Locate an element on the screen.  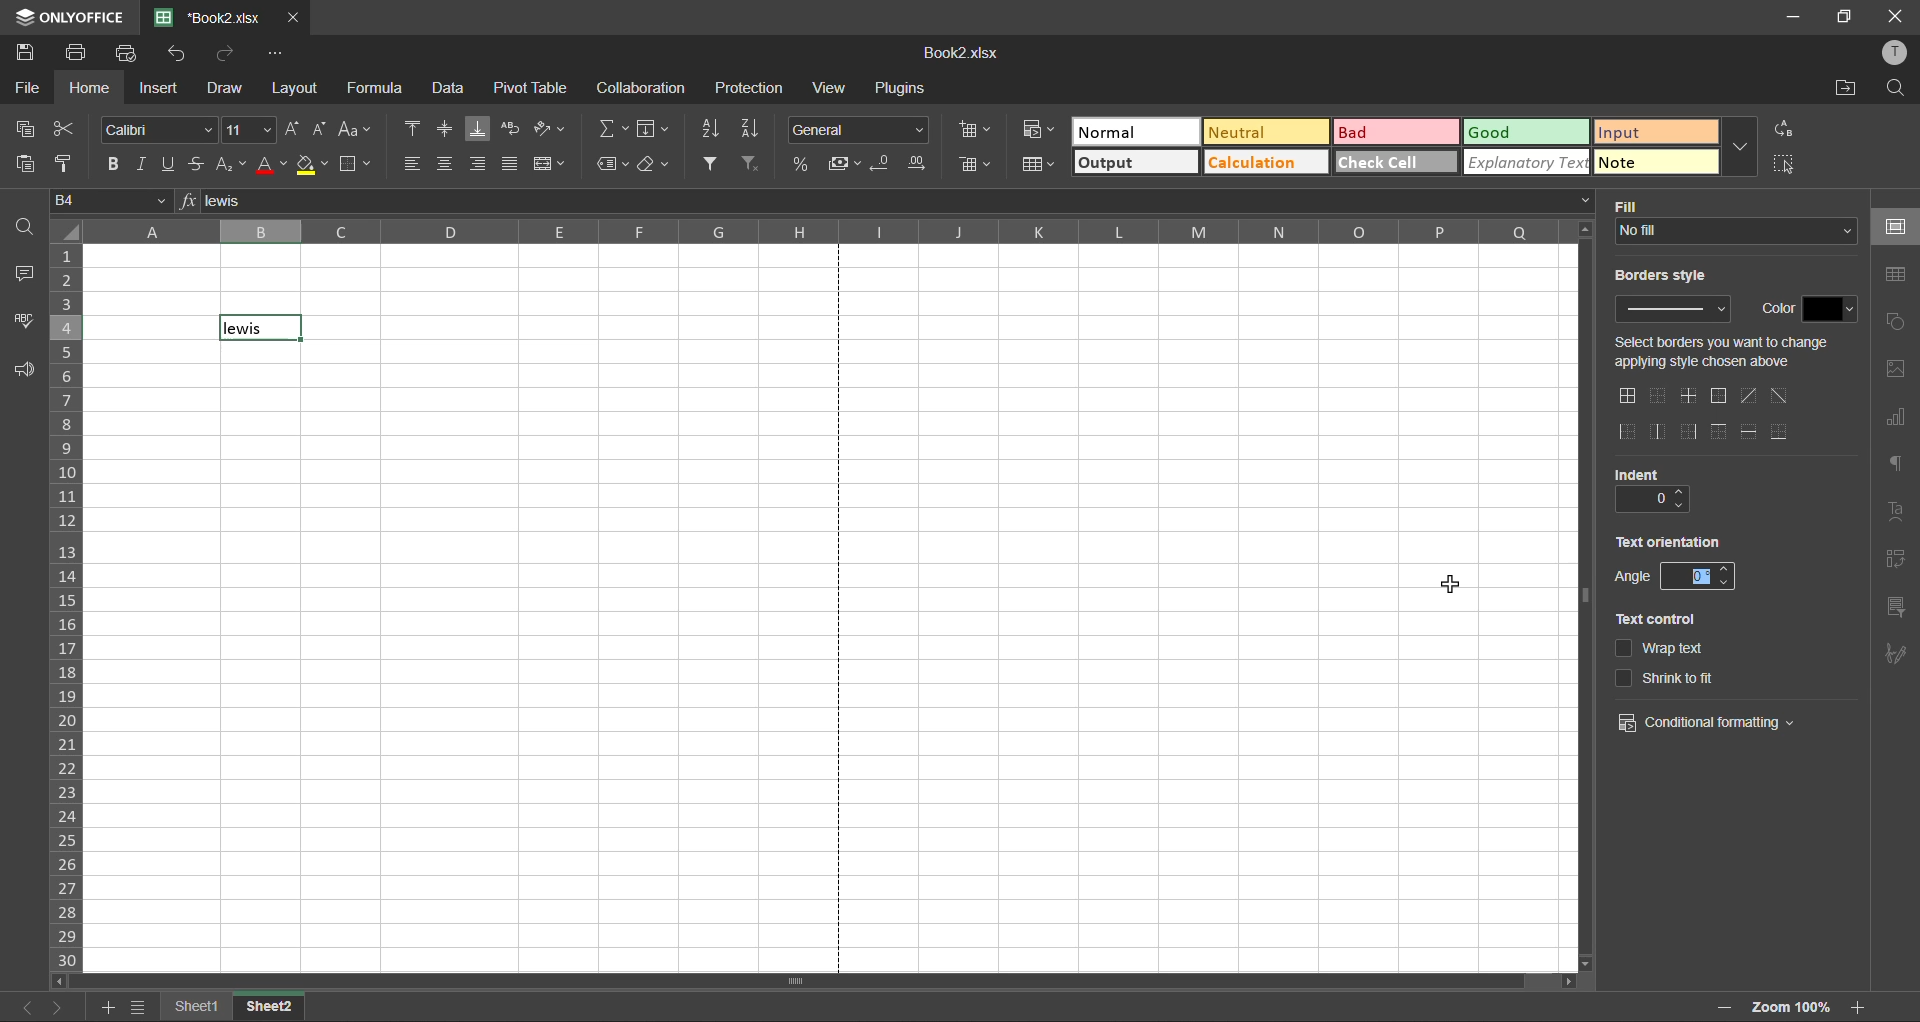
align left is located at coordinates (416, 162).